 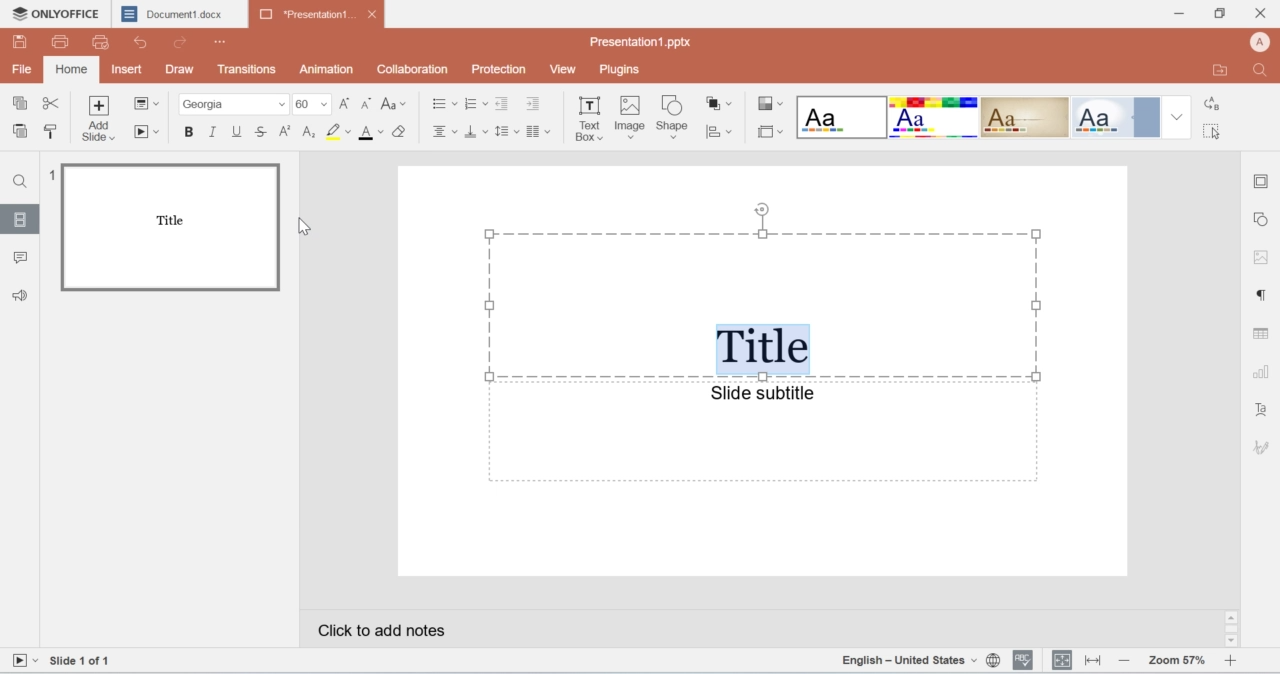 What do you see at coordinates (477, 103) in the screenshot?
I see `numbered list` at bounding box center [477, 103].